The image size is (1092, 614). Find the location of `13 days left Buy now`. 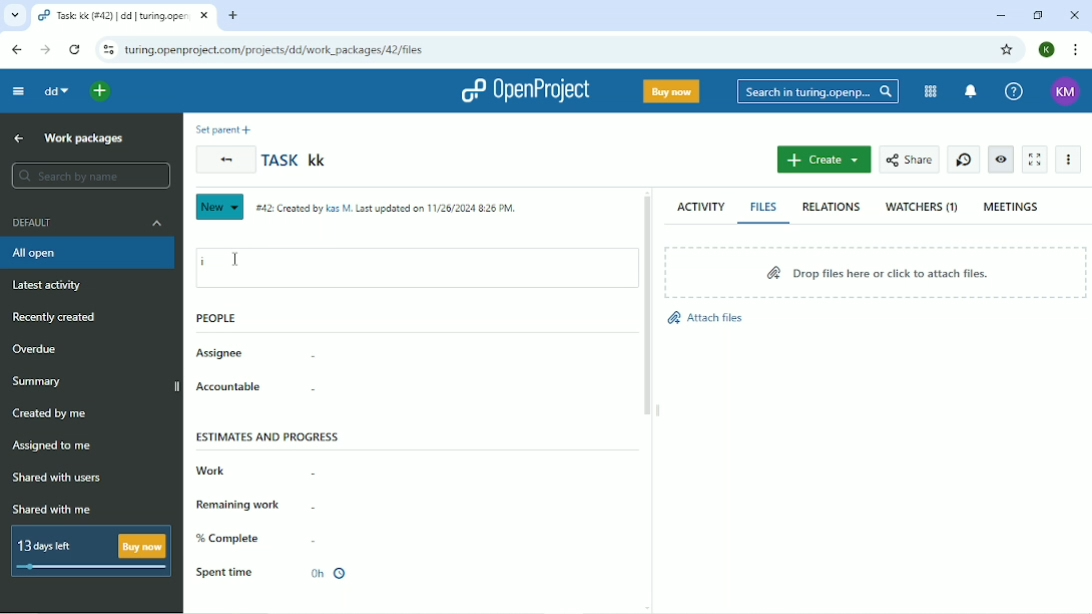

13 days left Buy now is located at coordinates (93, 550).